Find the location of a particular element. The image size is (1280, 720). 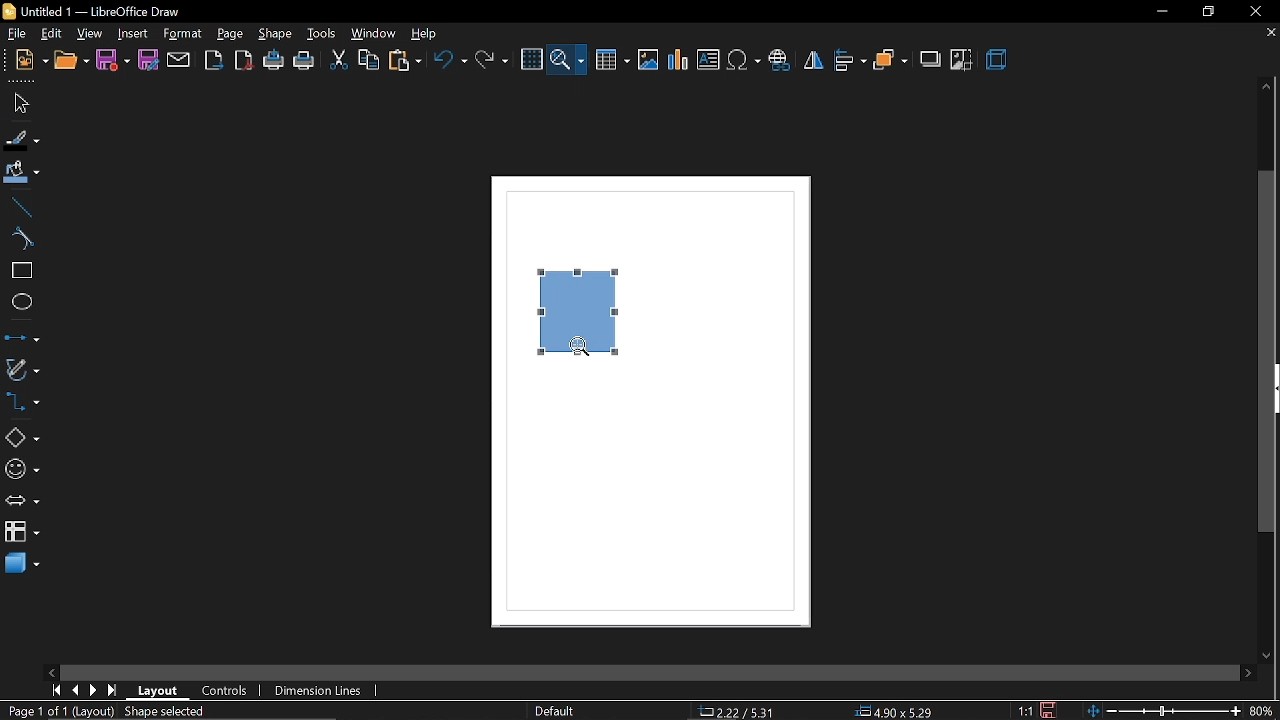

previous page is located at coordinates (76, 689).